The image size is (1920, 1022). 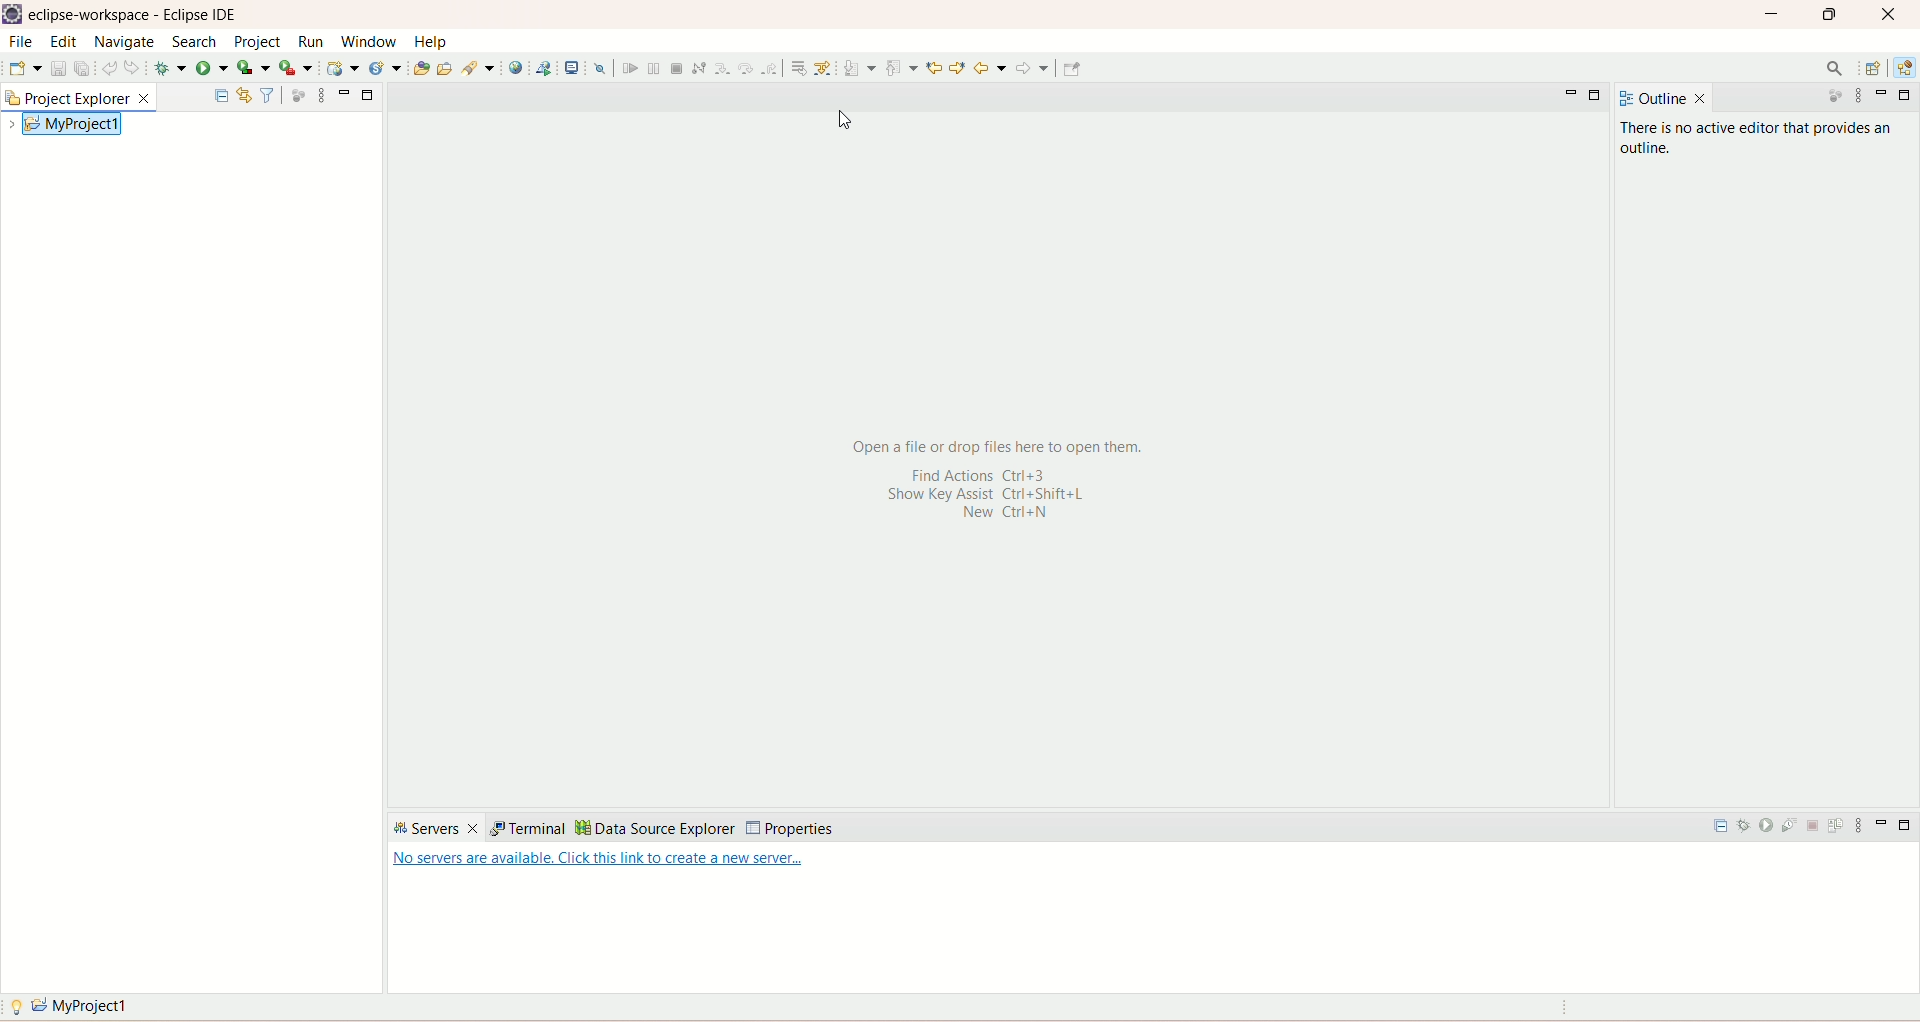 What do you see at coordinates (481, 68) in the screenshot?
I see `search` at bounding box center [481, 68].